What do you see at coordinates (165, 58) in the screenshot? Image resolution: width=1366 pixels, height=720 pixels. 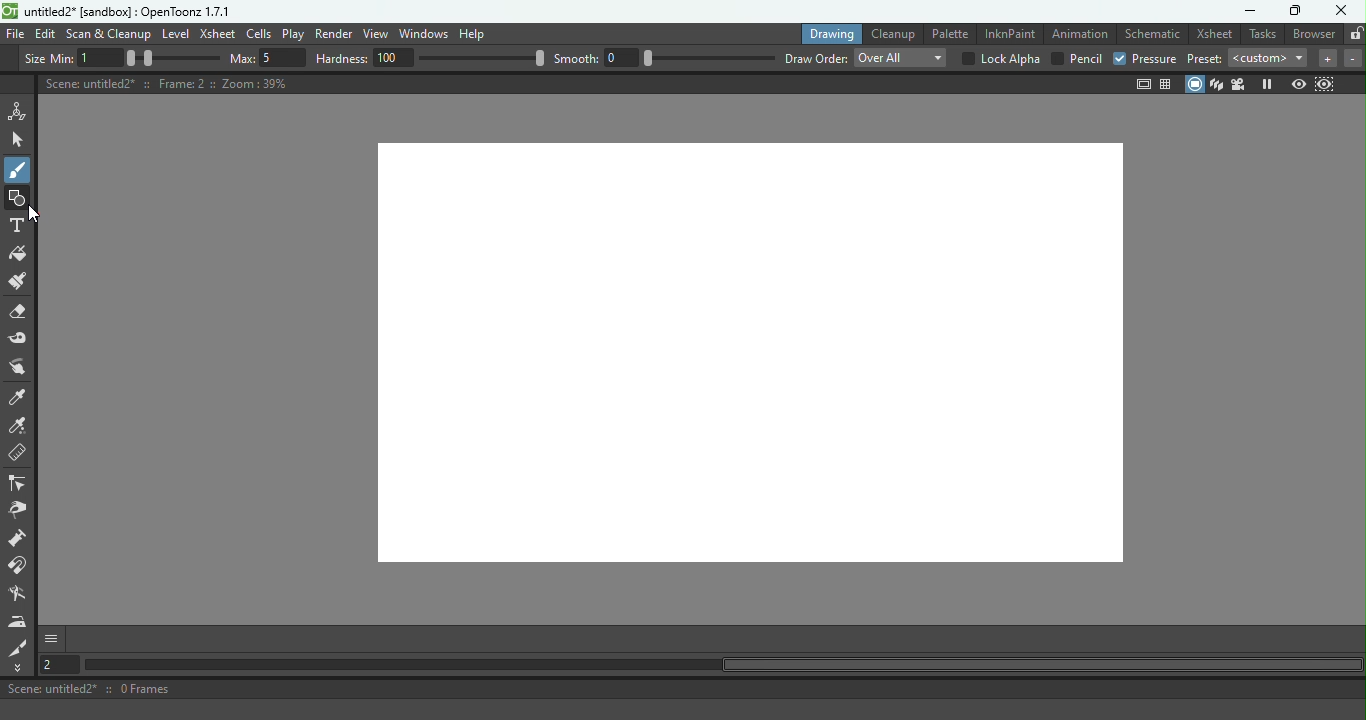 I see `Thickness` at bounding box center [165, 58].